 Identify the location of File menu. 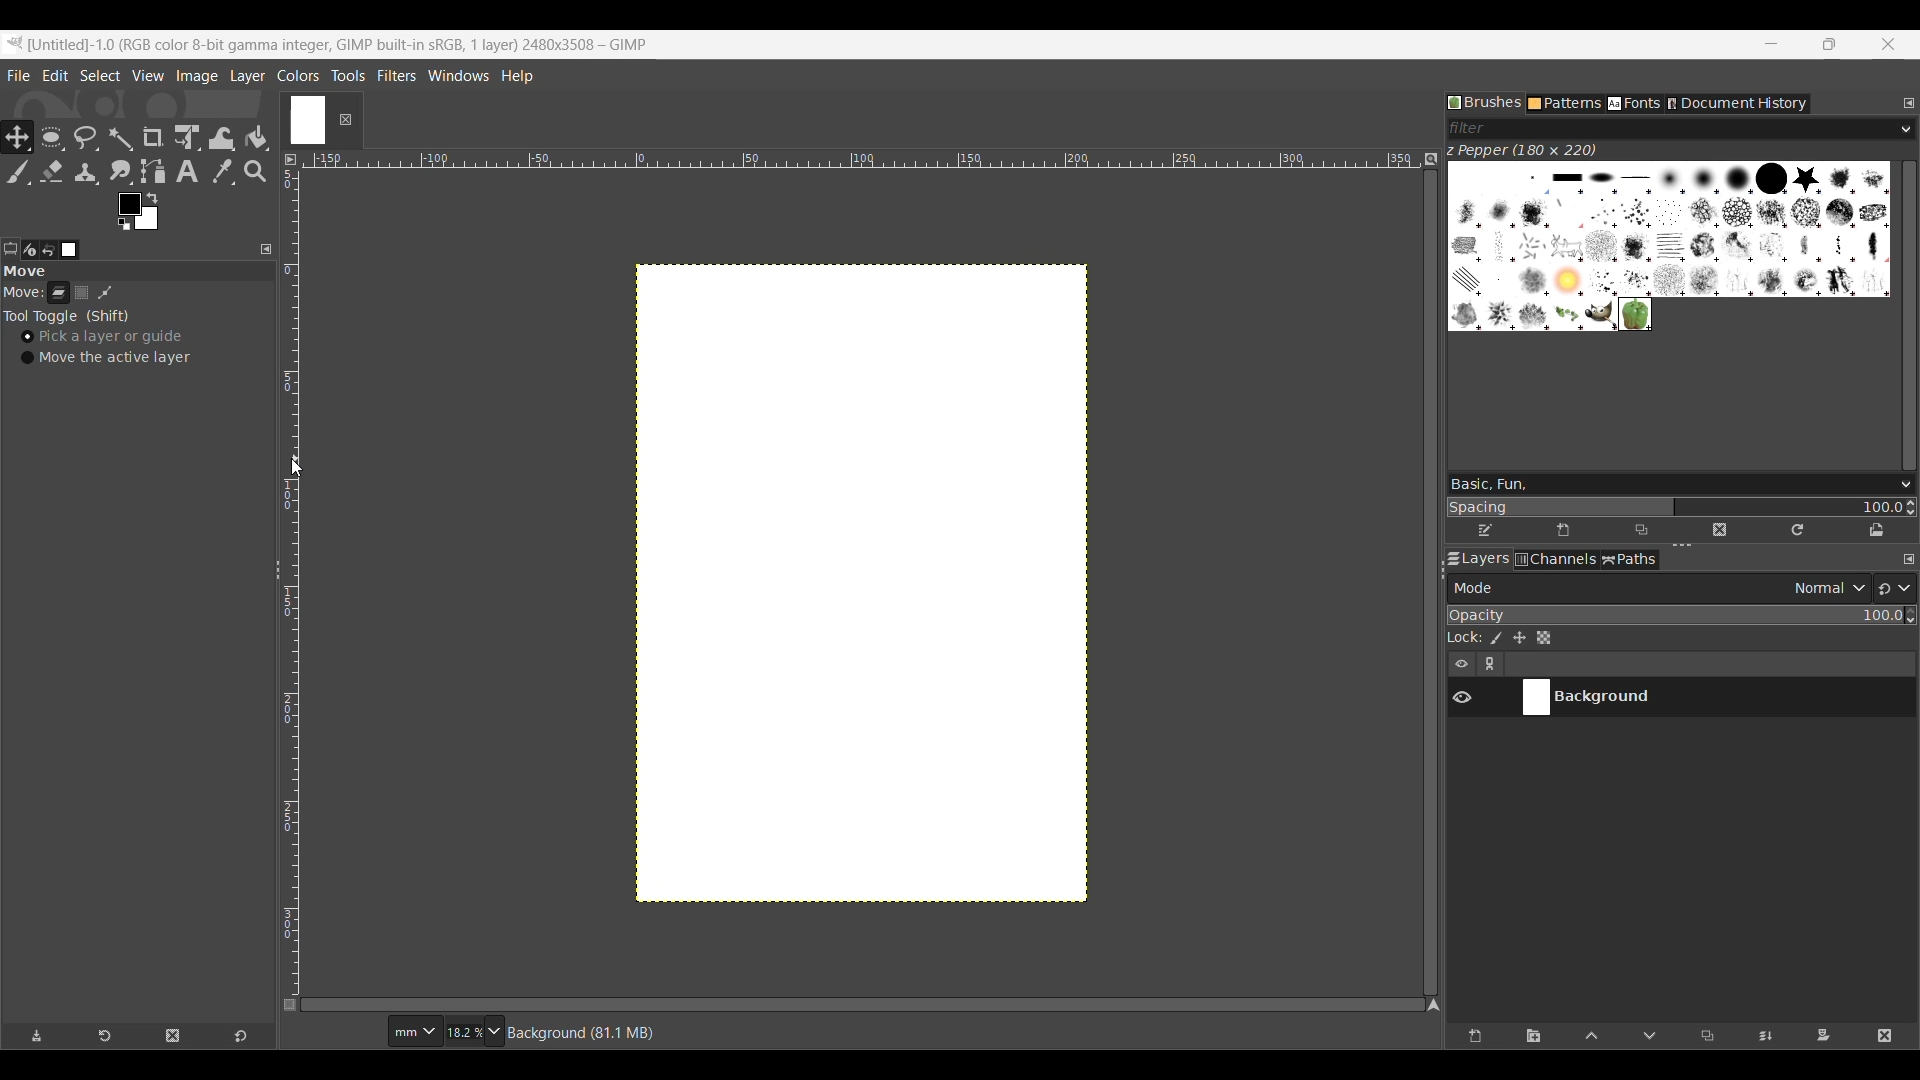
(18, 76).